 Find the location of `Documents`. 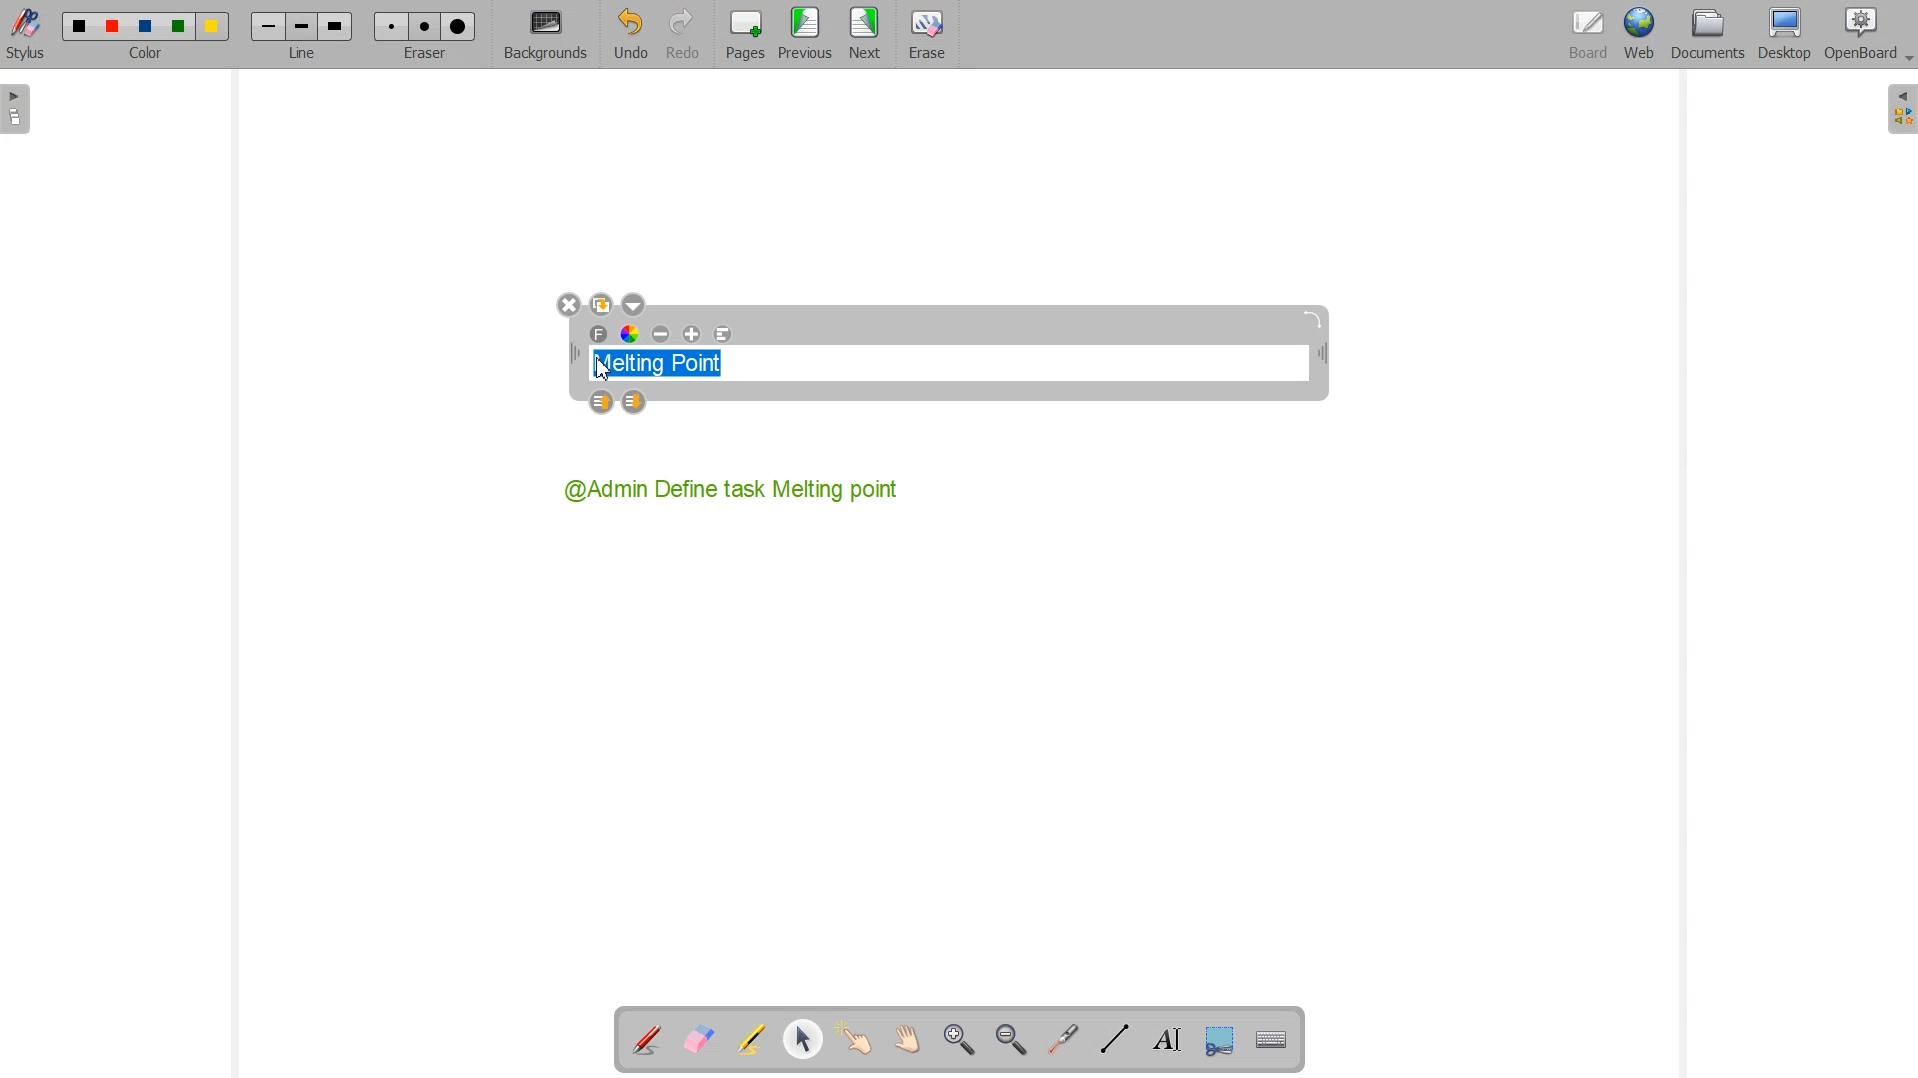

Documents is located at coordinates (1707, 35).